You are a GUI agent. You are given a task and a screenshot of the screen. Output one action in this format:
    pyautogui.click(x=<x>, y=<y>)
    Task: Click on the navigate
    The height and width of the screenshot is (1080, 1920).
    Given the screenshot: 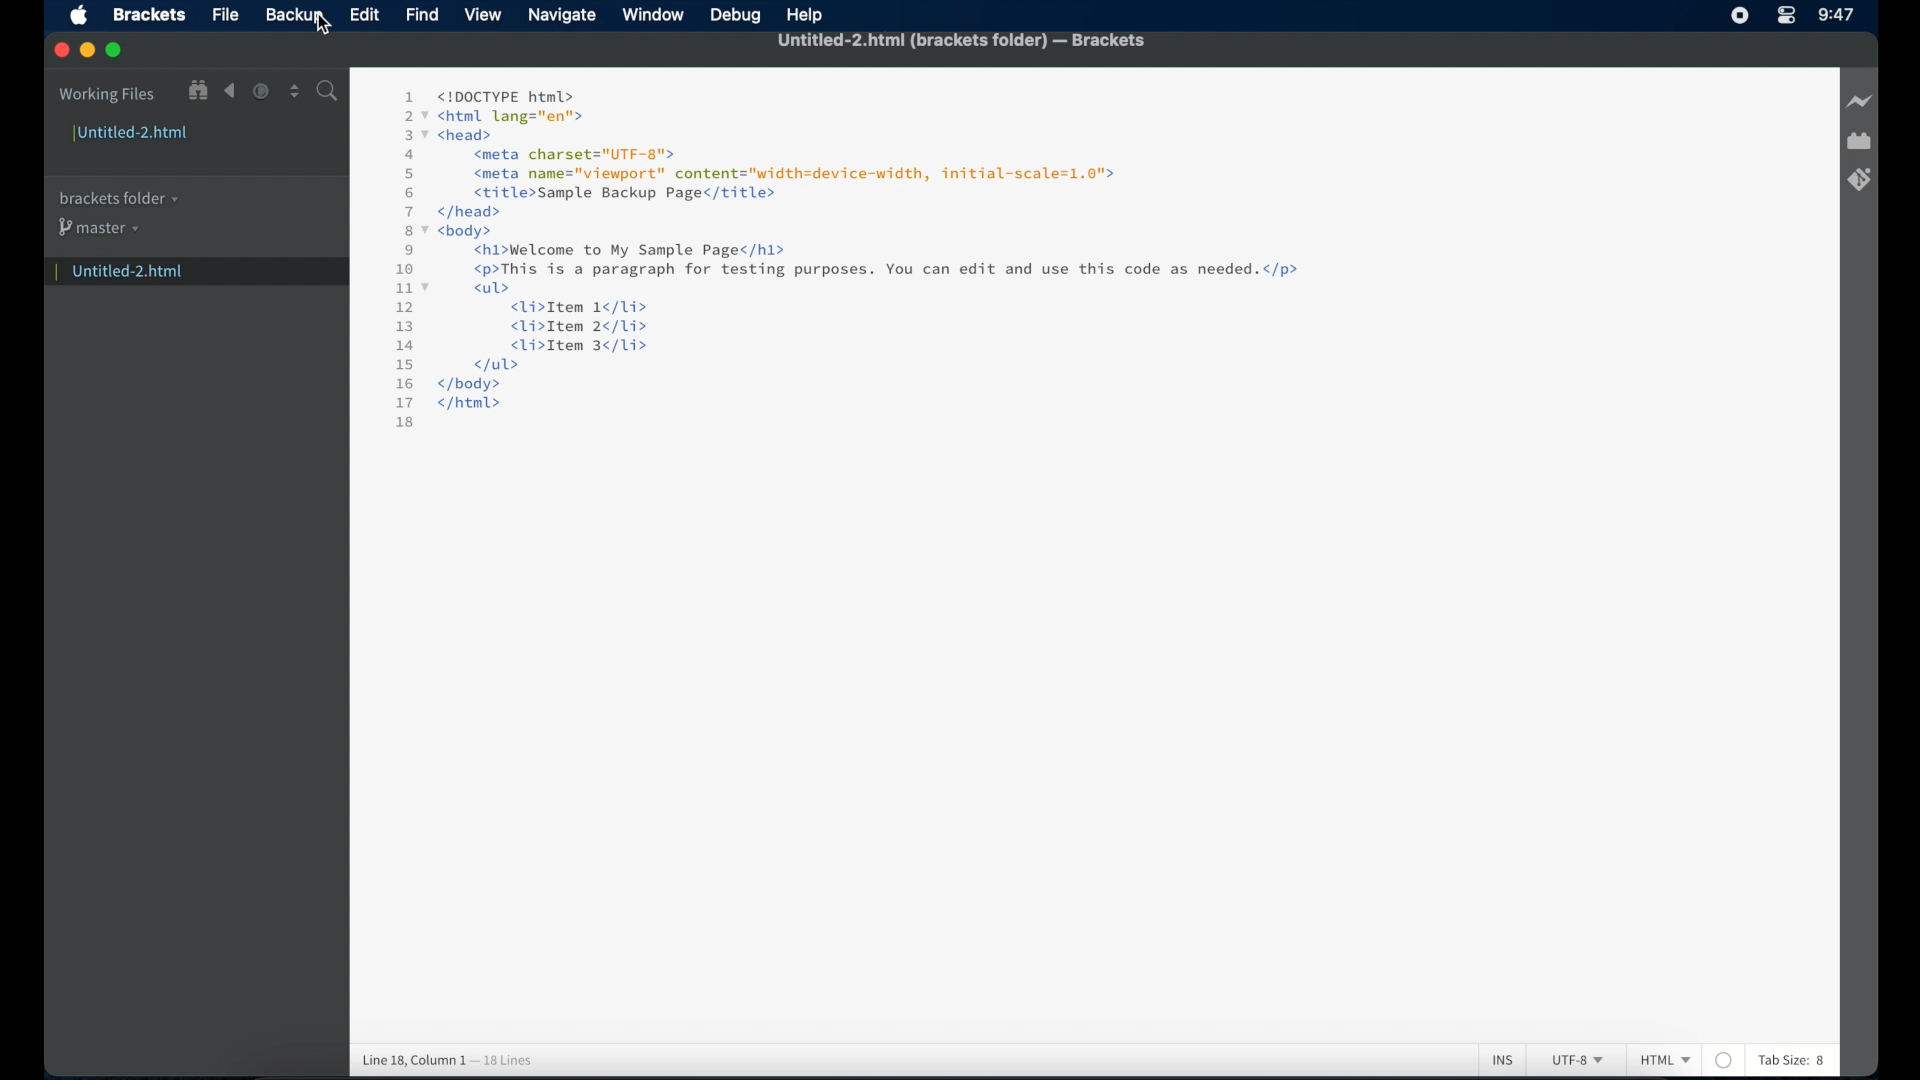 What is the action you would take?
    pyautogui.click(x=563, y=17)
    